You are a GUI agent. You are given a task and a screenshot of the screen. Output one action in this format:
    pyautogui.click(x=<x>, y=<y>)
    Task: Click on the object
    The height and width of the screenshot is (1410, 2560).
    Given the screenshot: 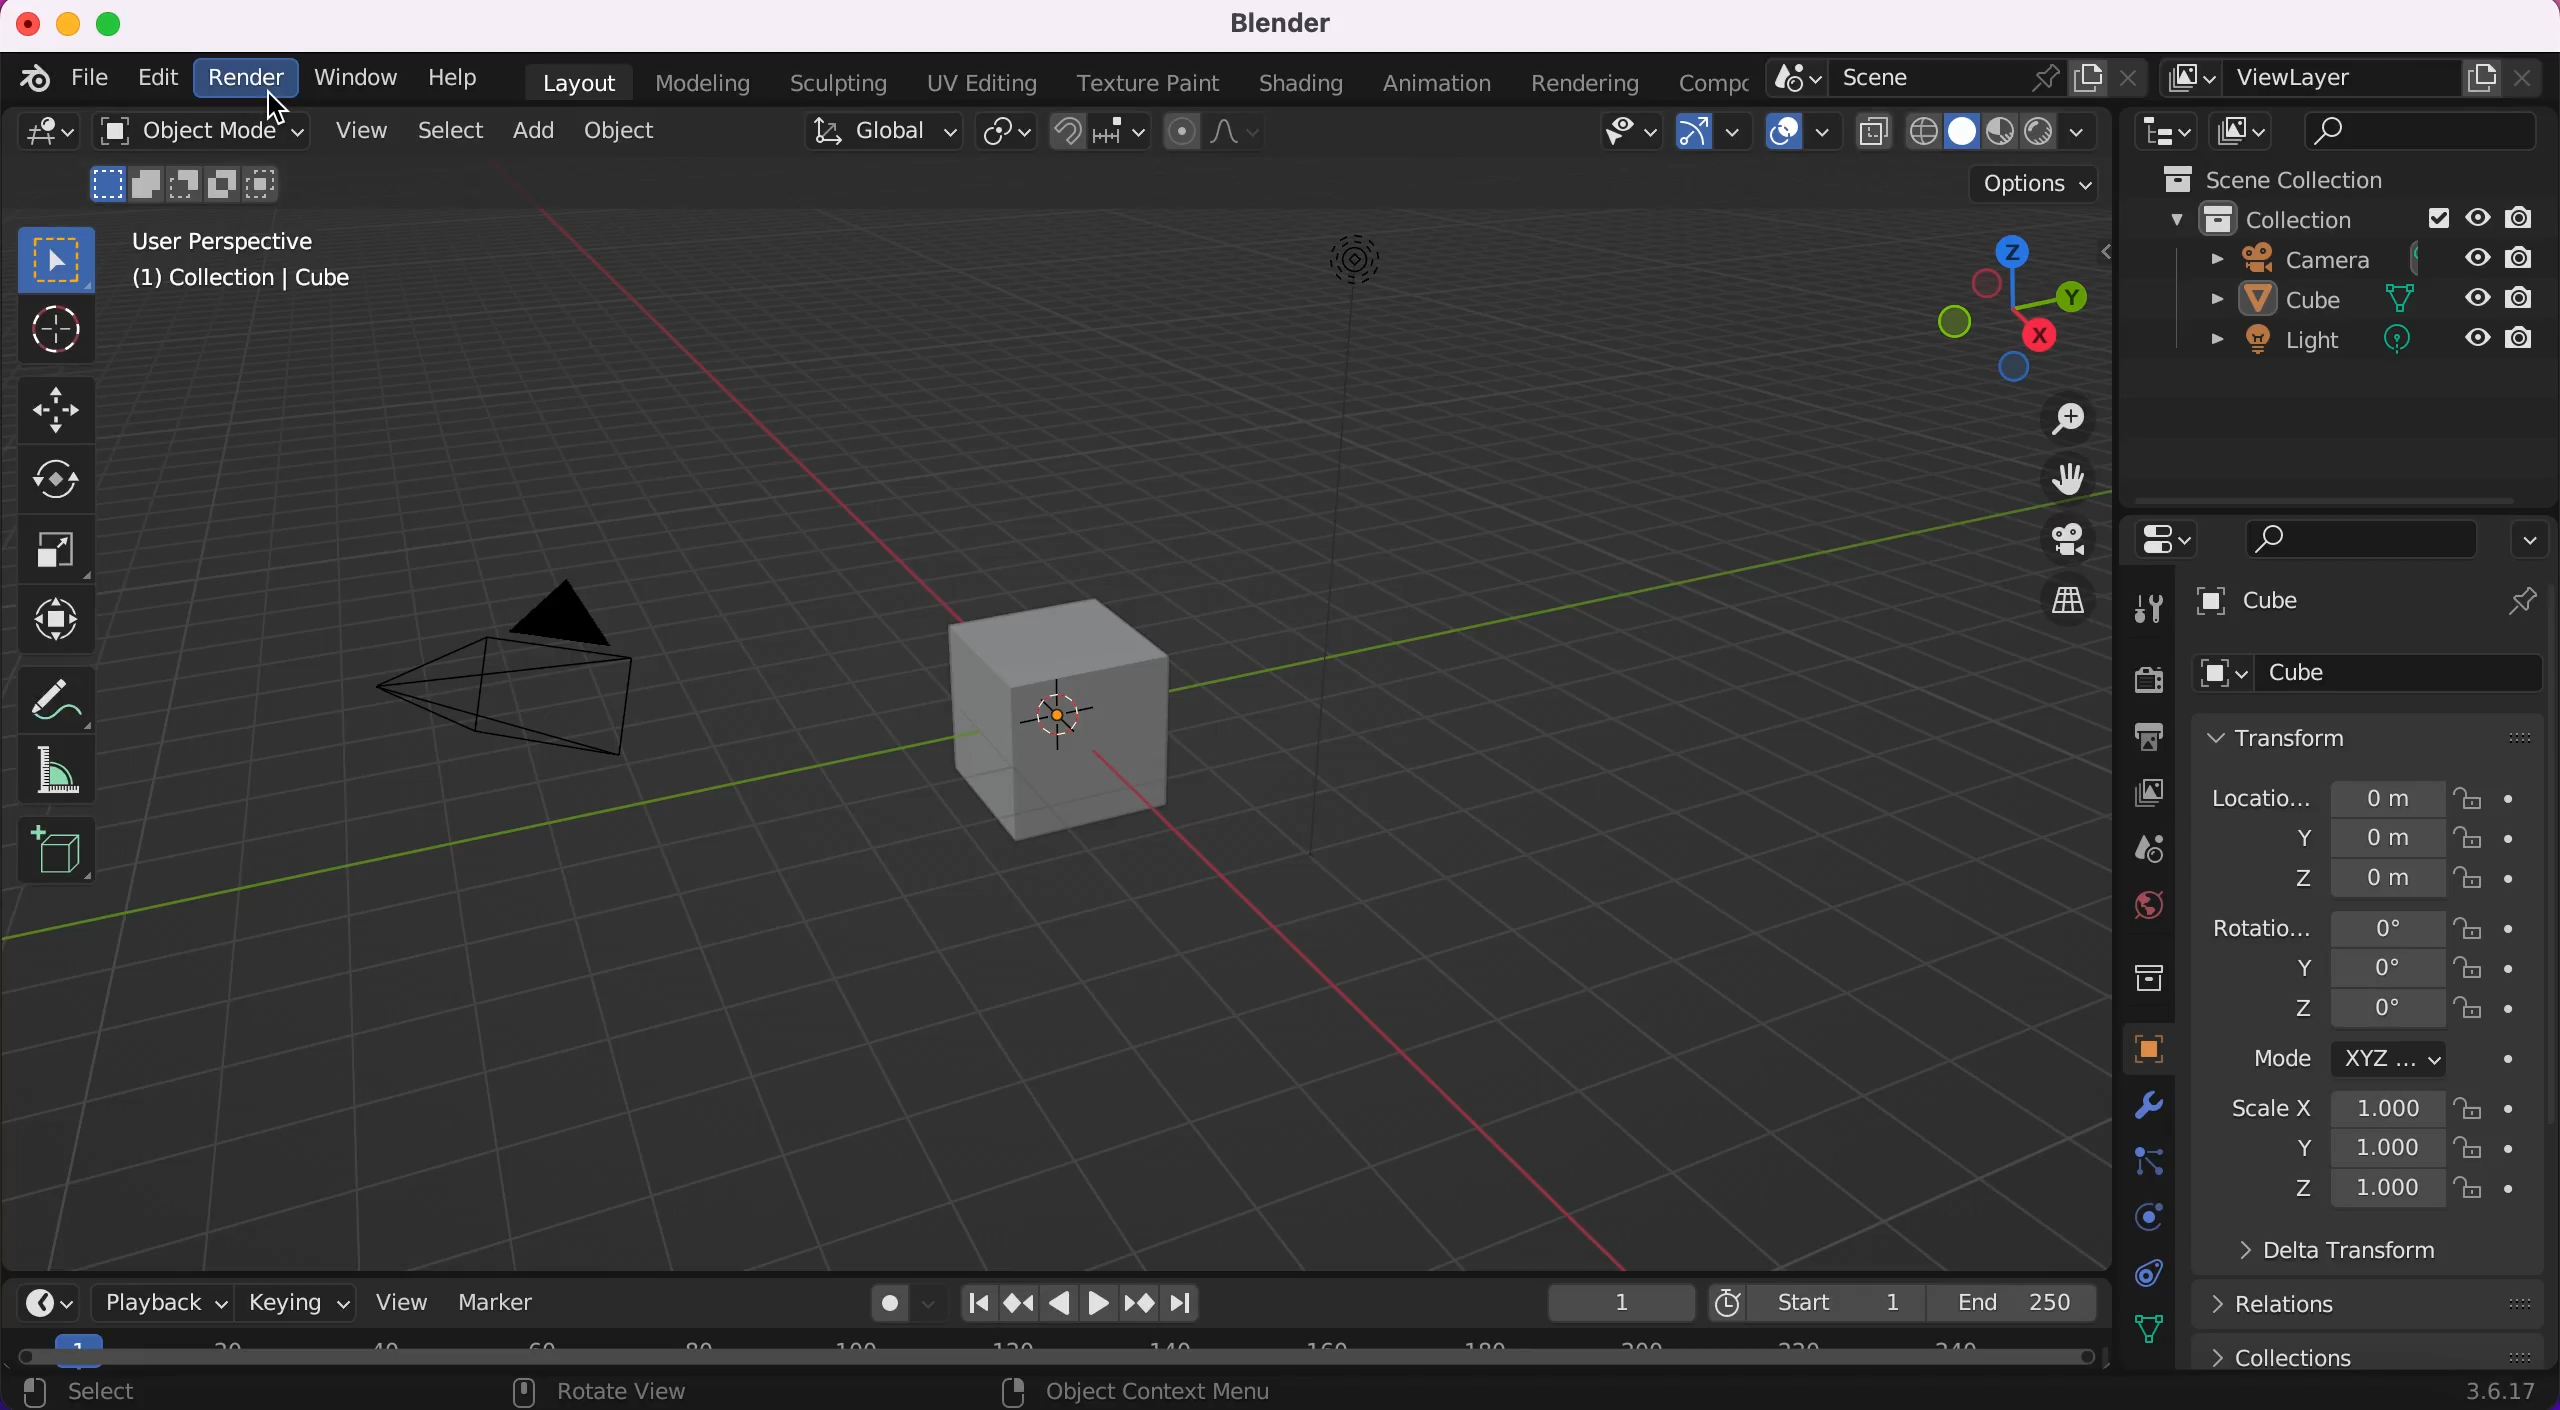 What is the action you would take?
    pyautogui.click(x=619, y=131)
    